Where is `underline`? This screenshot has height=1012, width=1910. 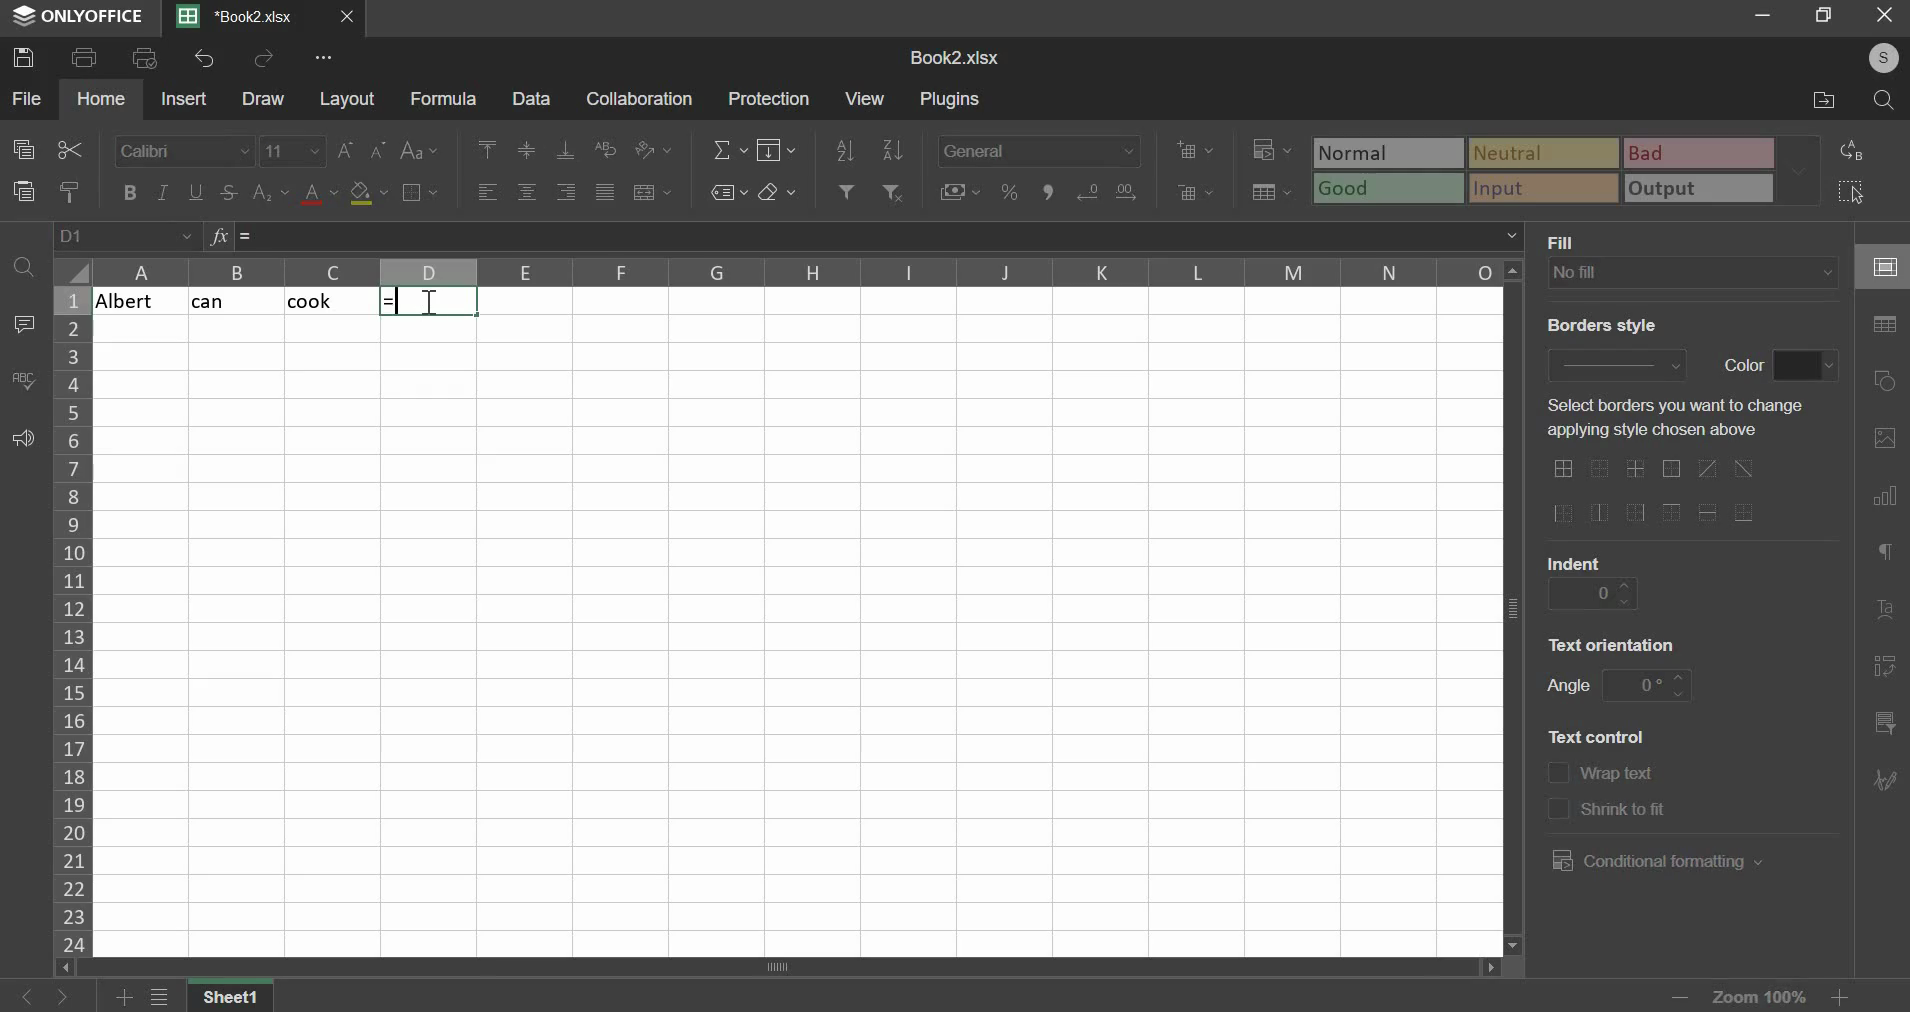 underline is located at coordinates (197, 192).